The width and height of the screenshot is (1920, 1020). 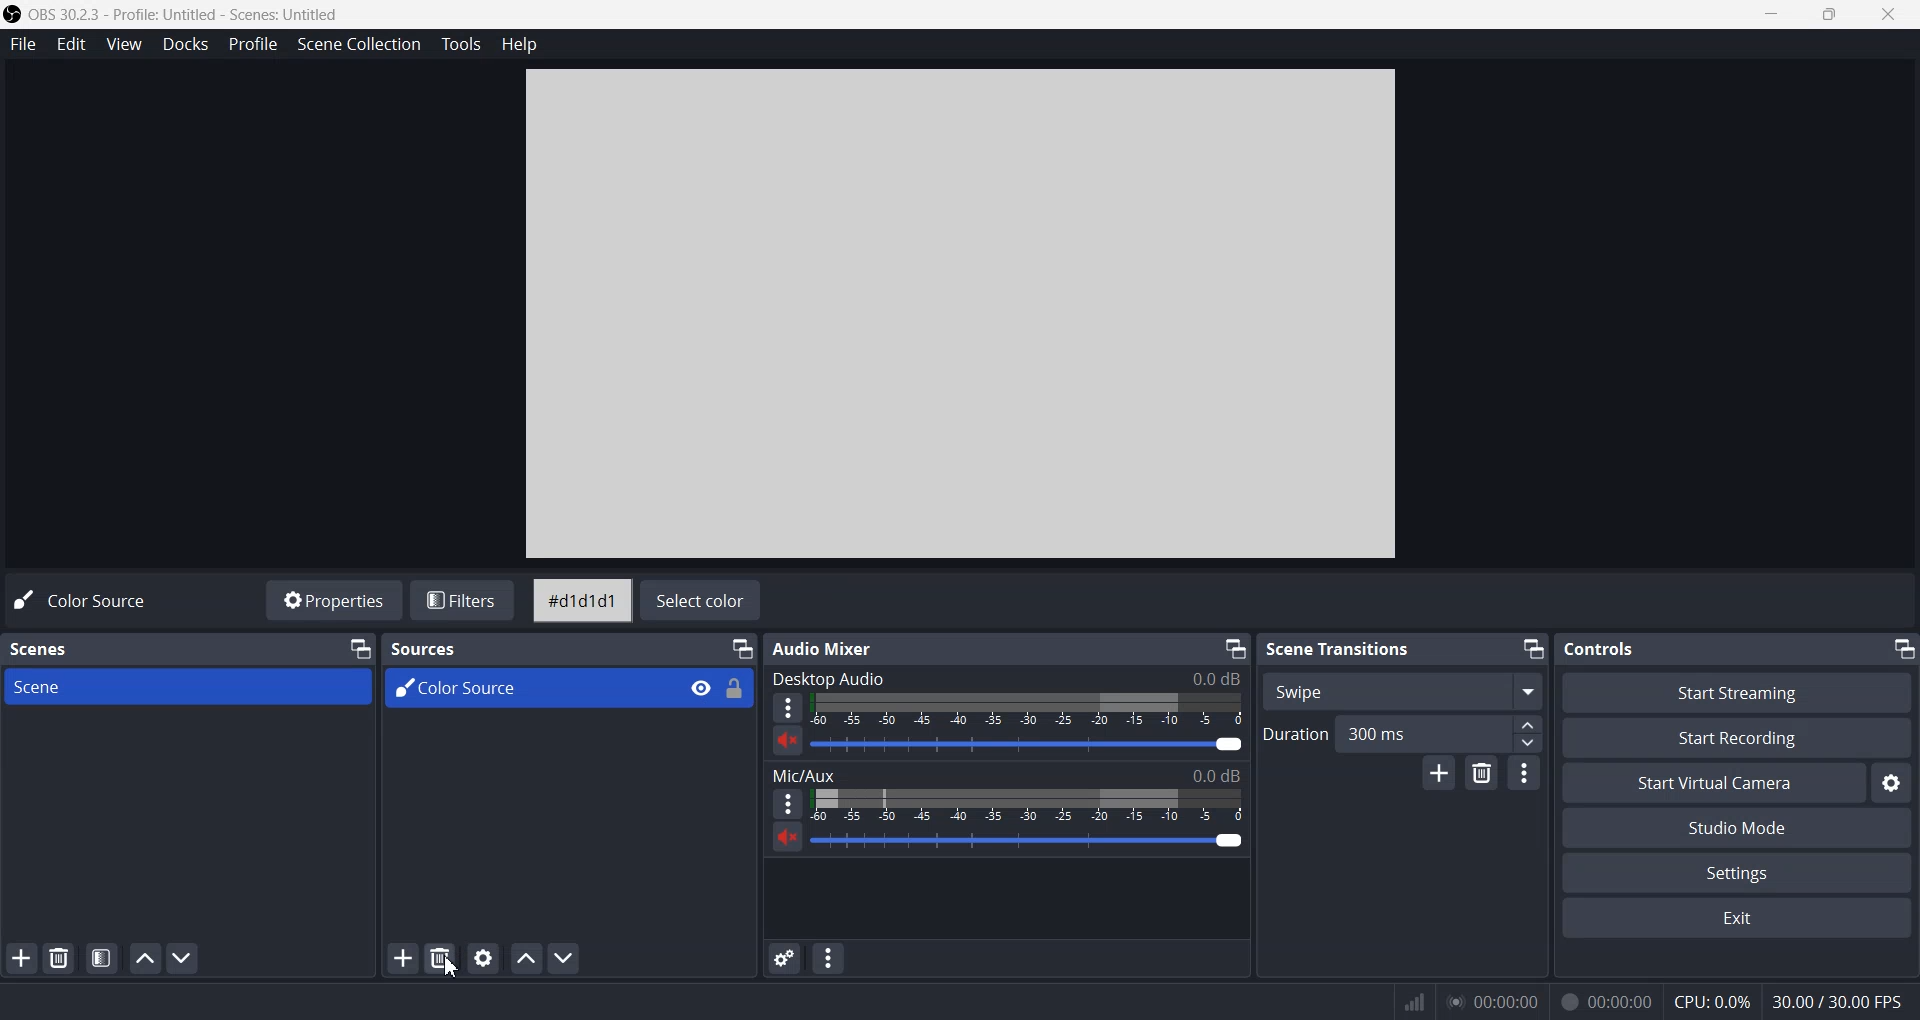 I want to click on Volume Adjuster, so click(x=1028, y=805).